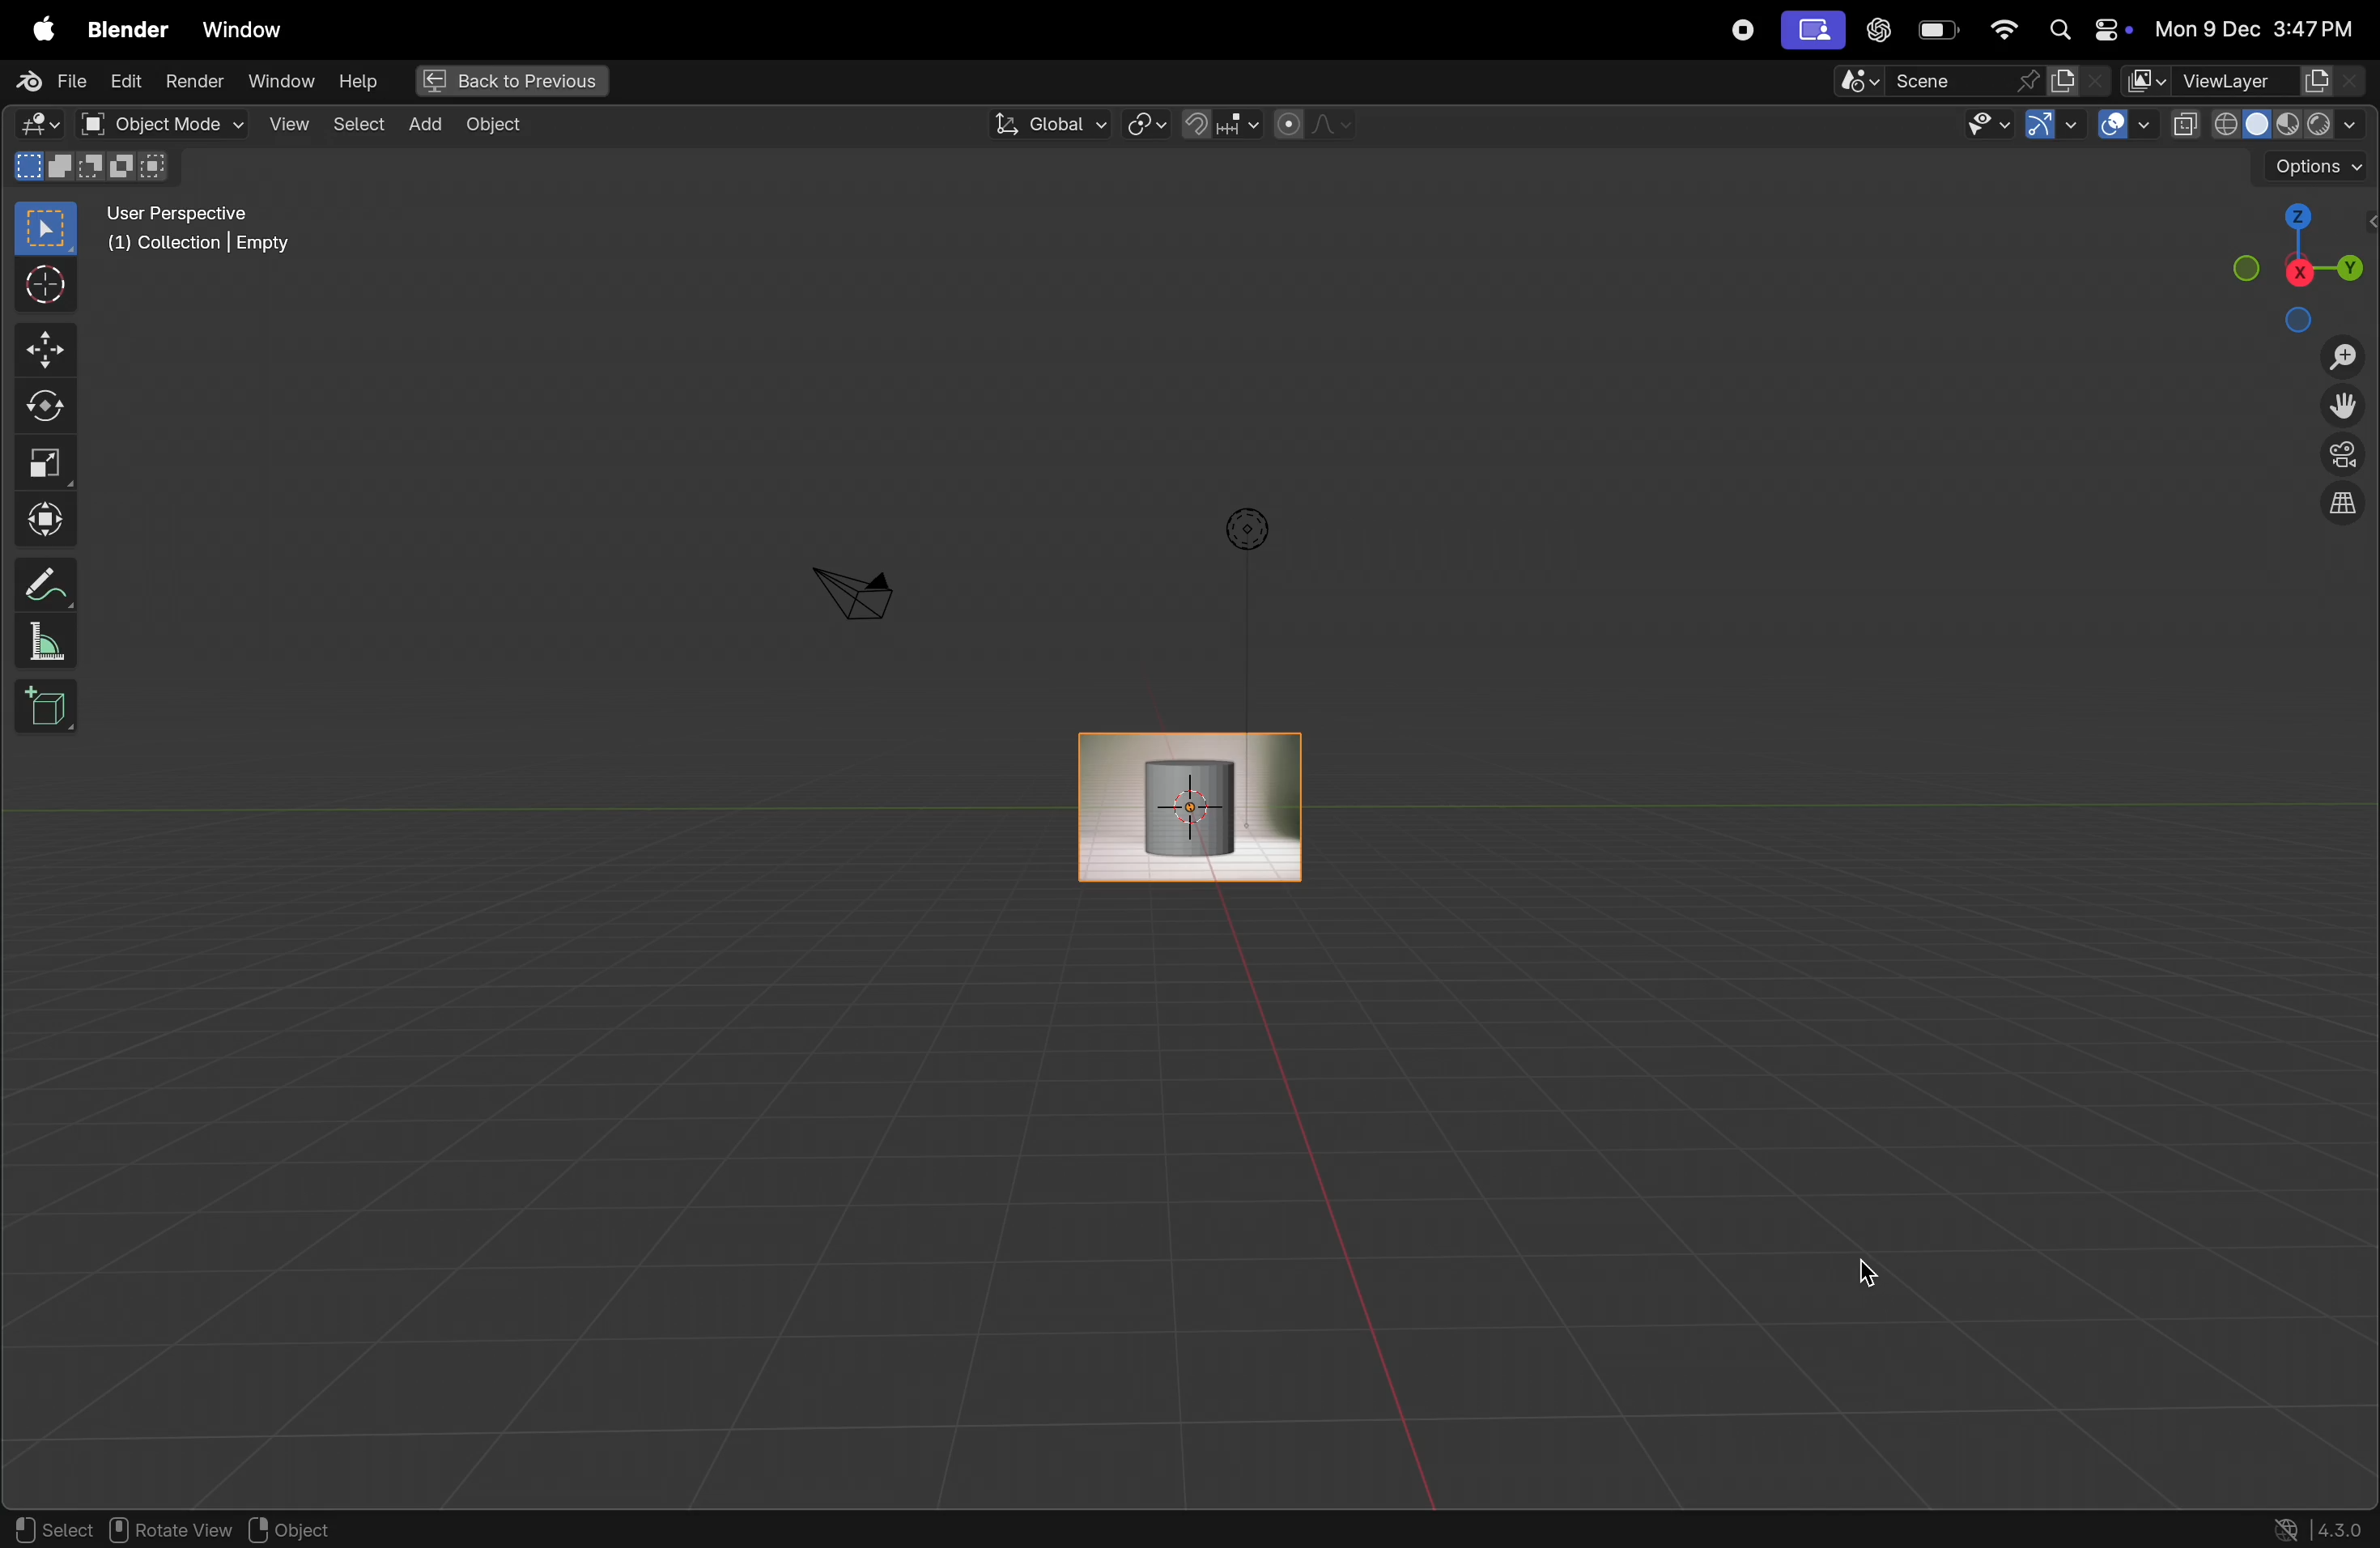 The width and height of the screenshot is (2380, 1548). What do you see at coordinates (45, 81) in the screenshot?
I see `File` at bounding box center [45, 81].